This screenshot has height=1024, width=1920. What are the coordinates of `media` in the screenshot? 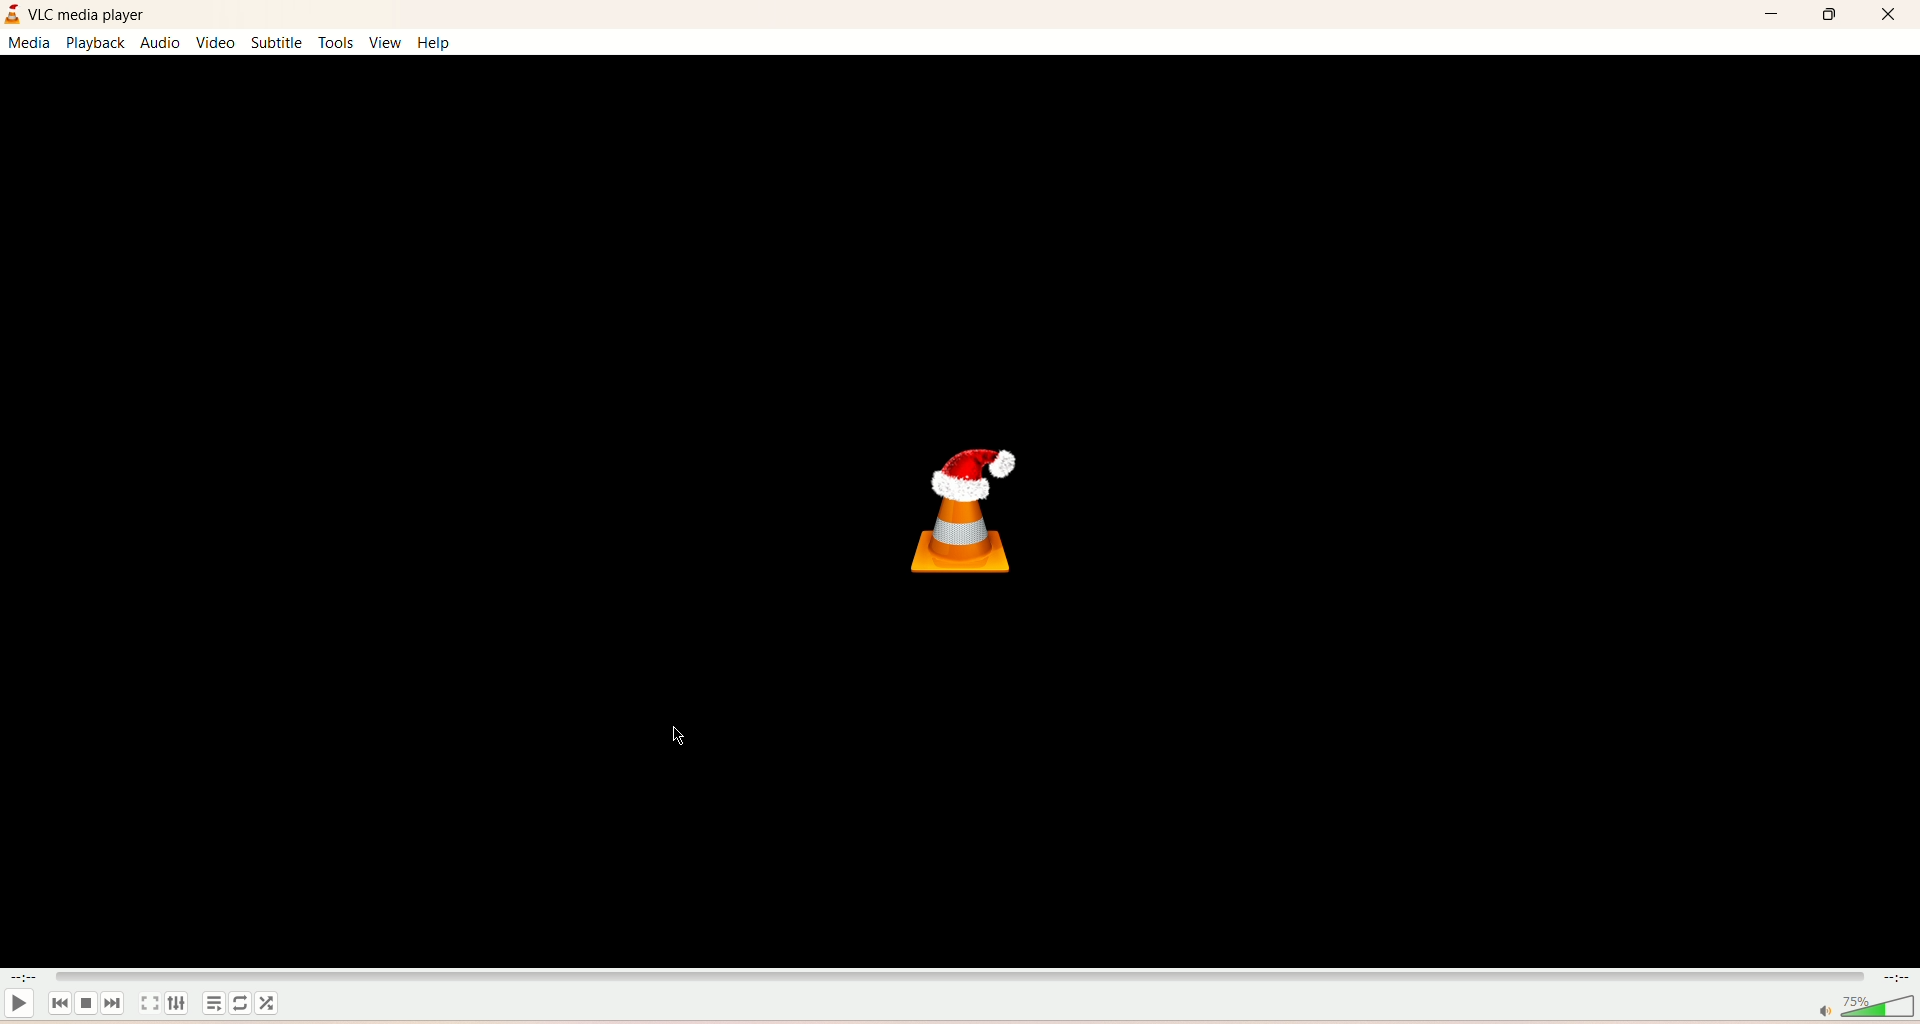 It's located at (27, 43).